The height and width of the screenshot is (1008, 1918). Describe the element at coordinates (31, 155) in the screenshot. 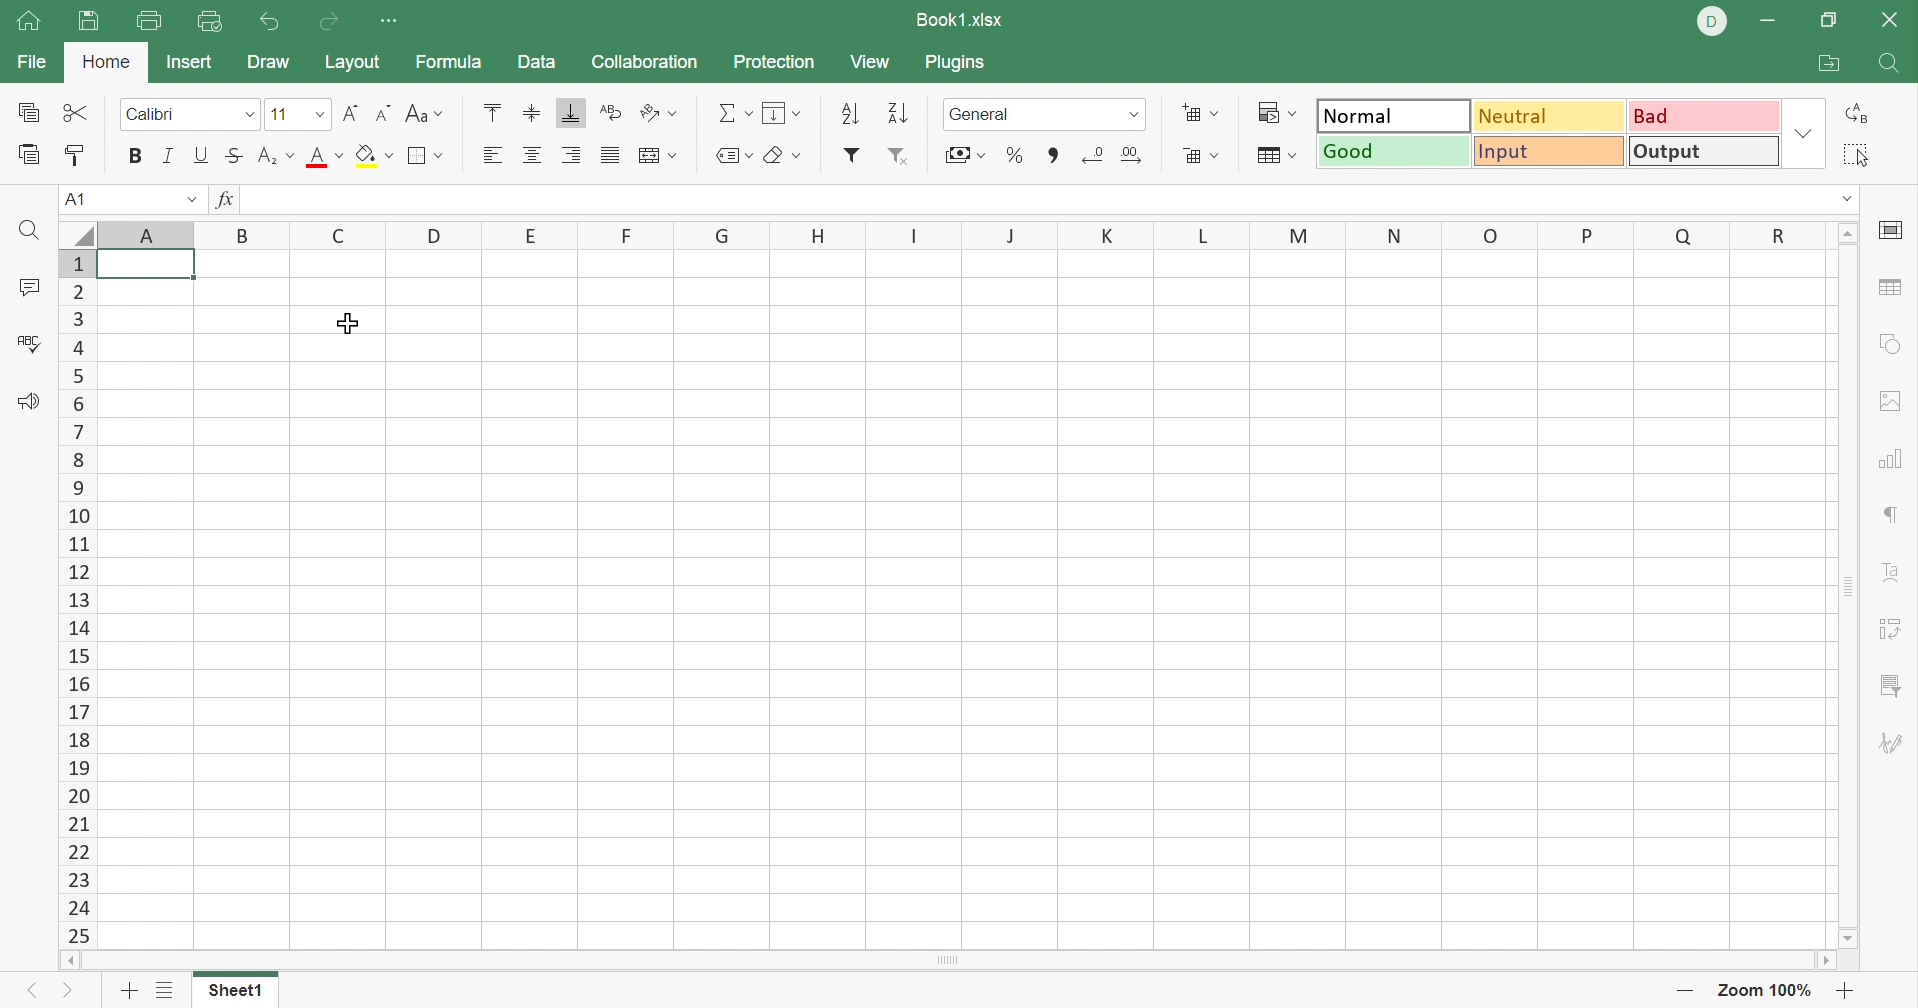

I see `Paste` at that location.